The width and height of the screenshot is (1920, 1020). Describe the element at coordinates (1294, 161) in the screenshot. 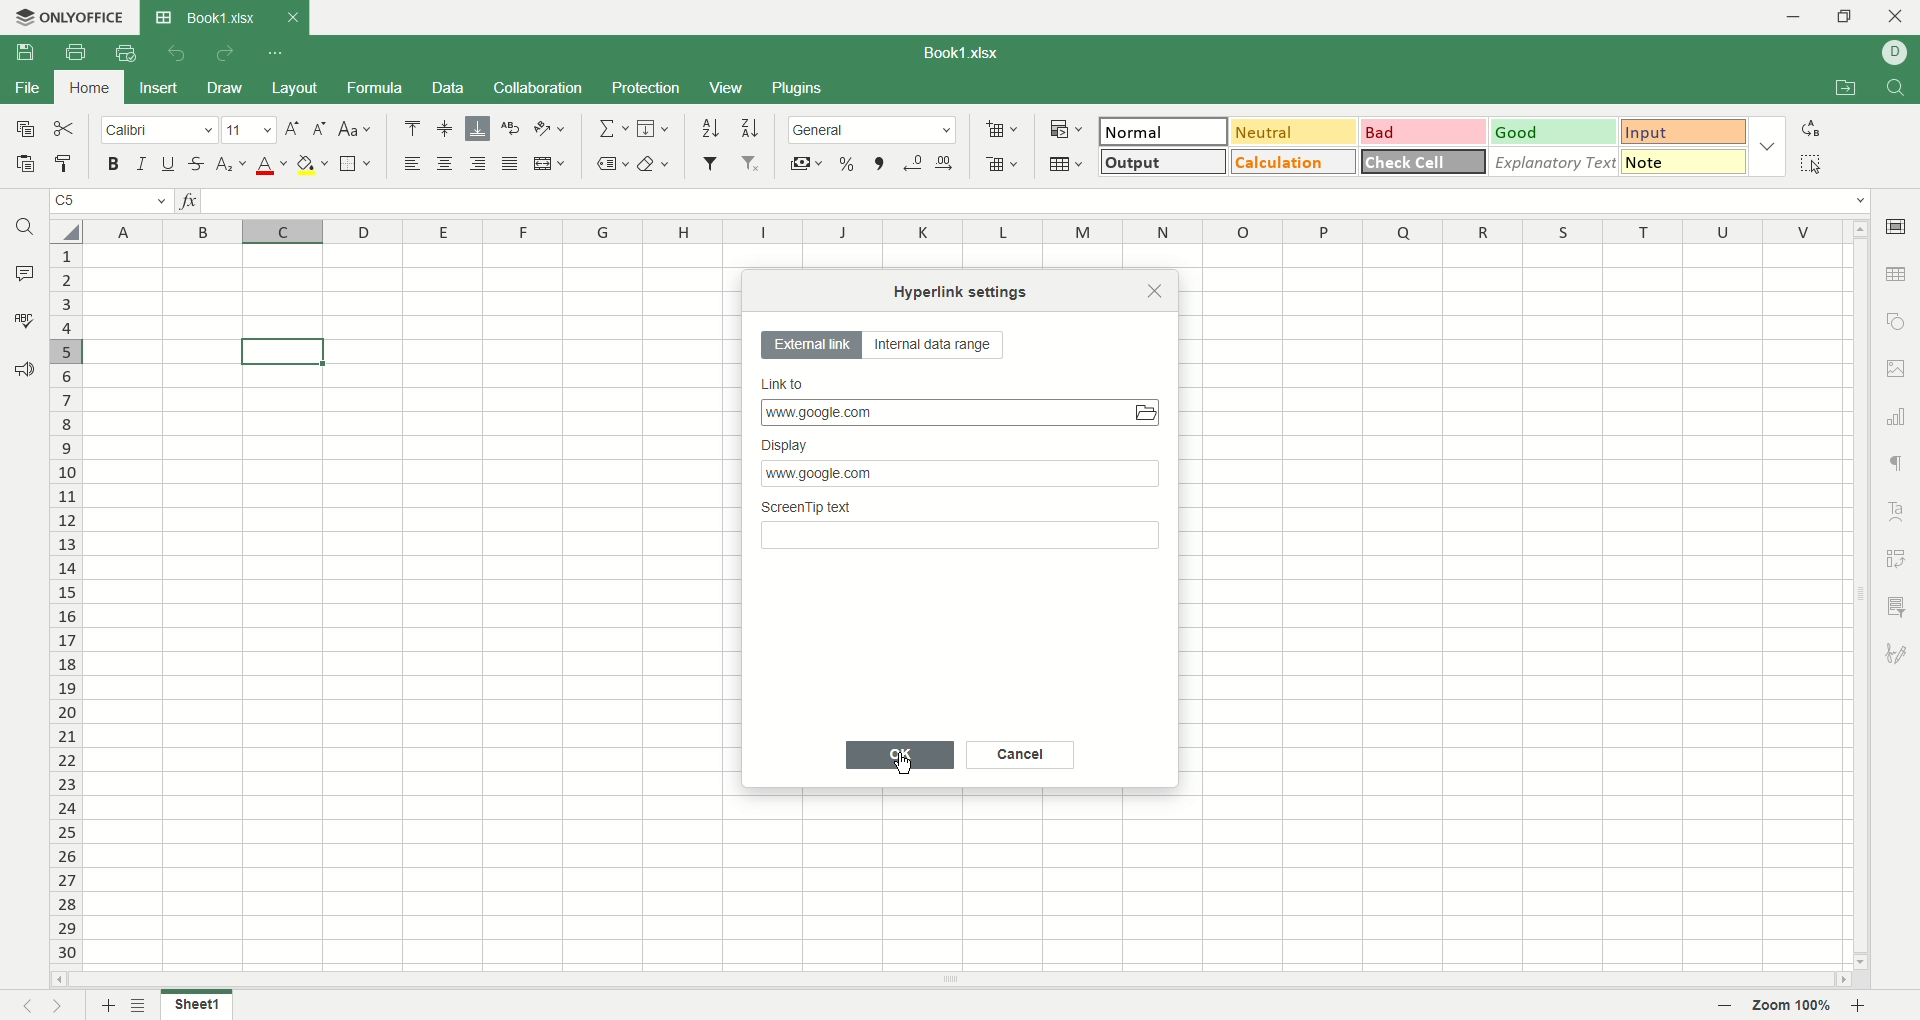

I see `calculation` at that location.